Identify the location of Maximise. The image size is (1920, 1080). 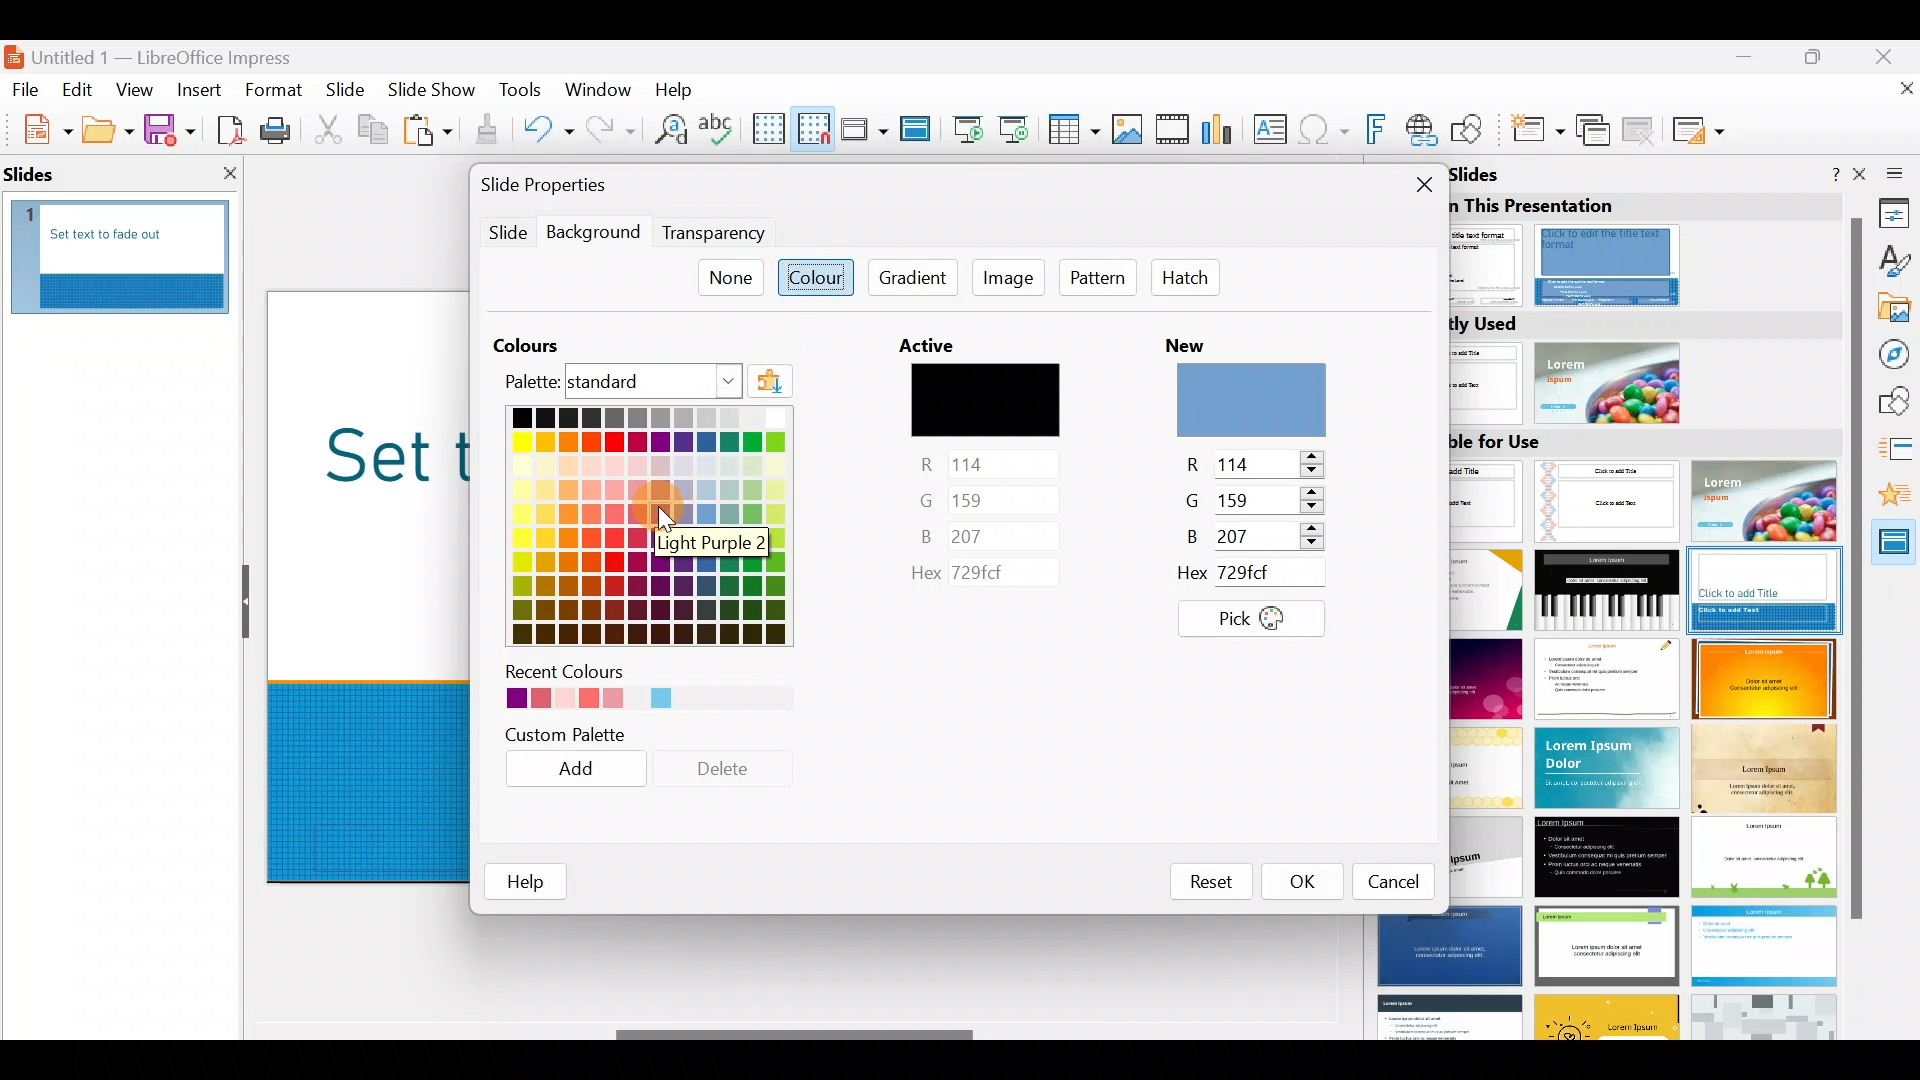
(1818, 61).